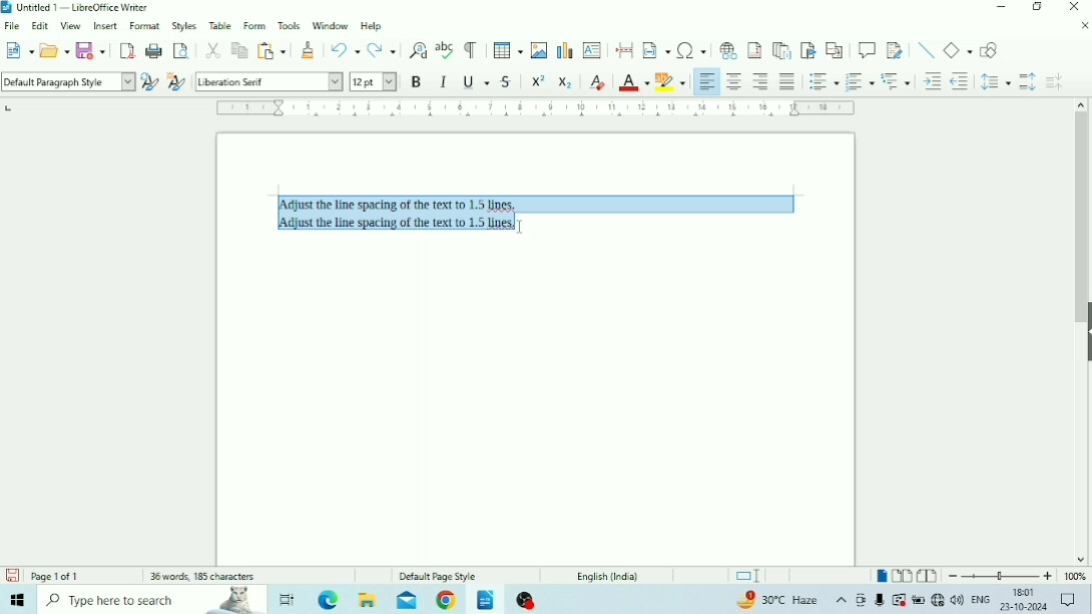 The width and height of the screenshot is (1092, 614). Describe the element at coordinates (149, 80) in the screenshot. I see `Update Selected Style` at that location.